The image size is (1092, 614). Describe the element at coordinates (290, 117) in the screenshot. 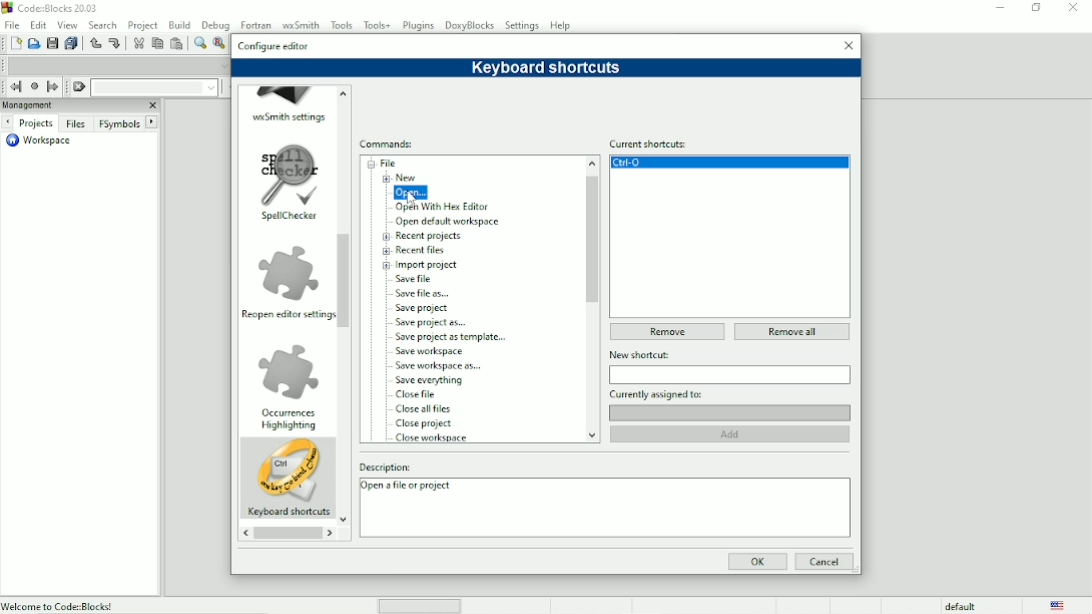

I see `wxSmith settings` at that location.